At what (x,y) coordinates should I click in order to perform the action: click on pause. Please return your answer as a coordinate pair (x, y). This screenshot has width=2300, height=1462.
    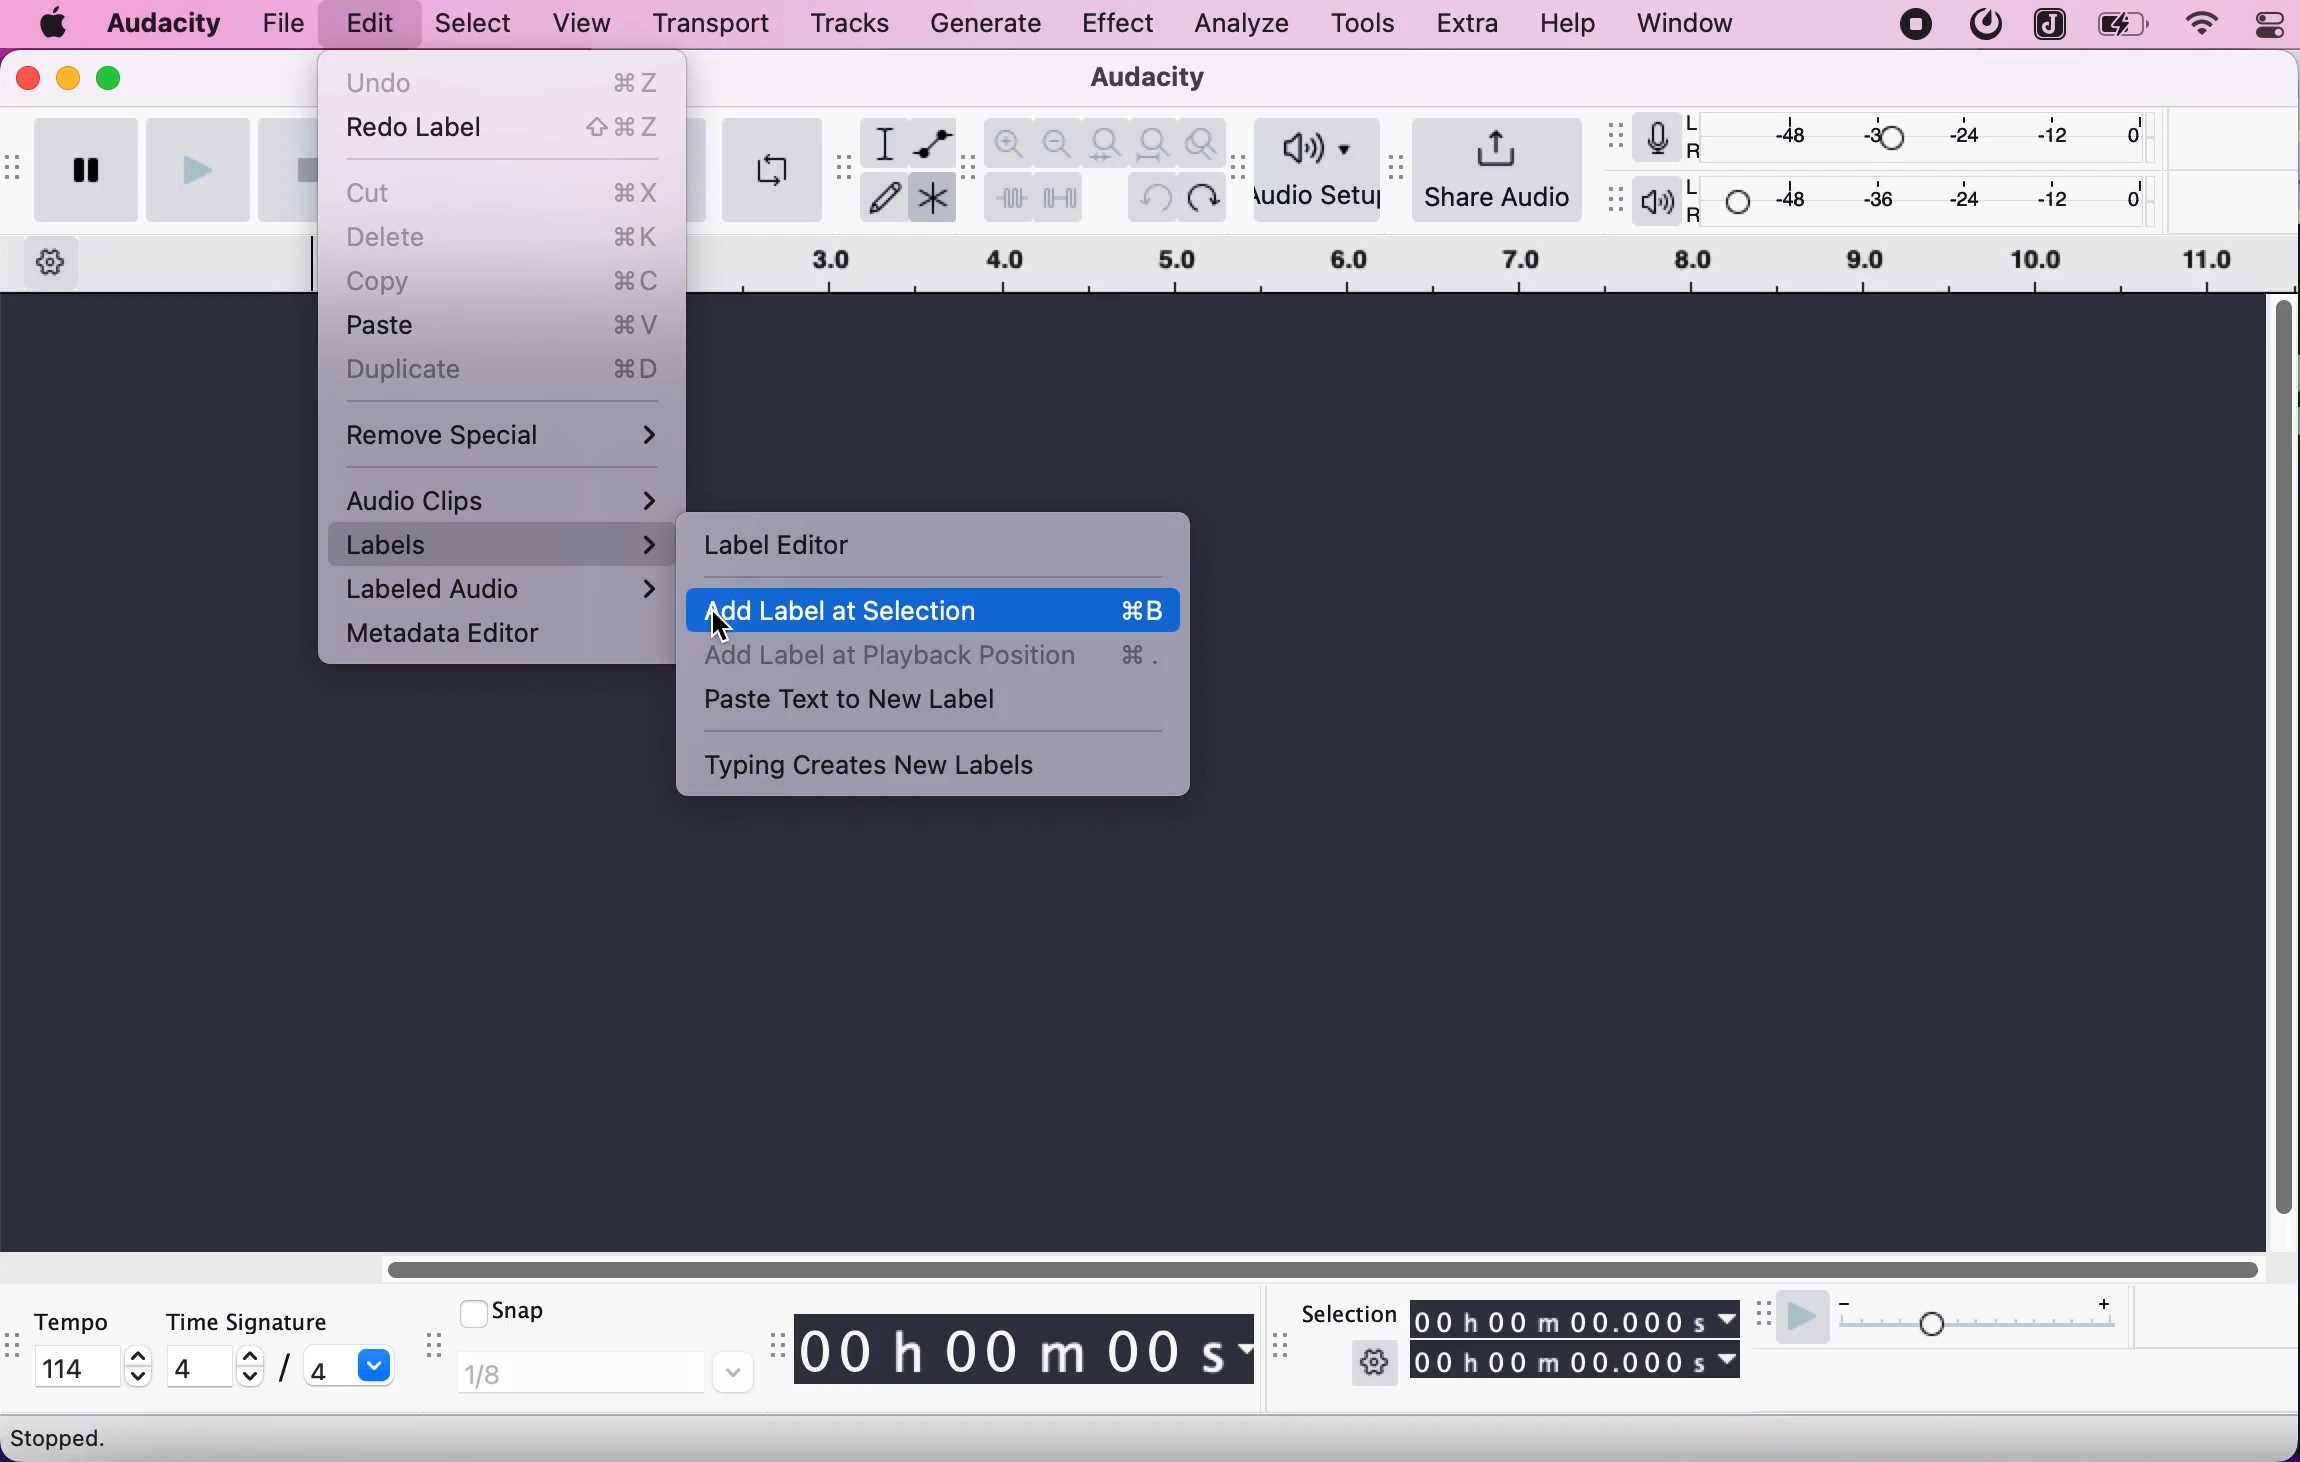
    Looking at the image, I should click on (86, 172).